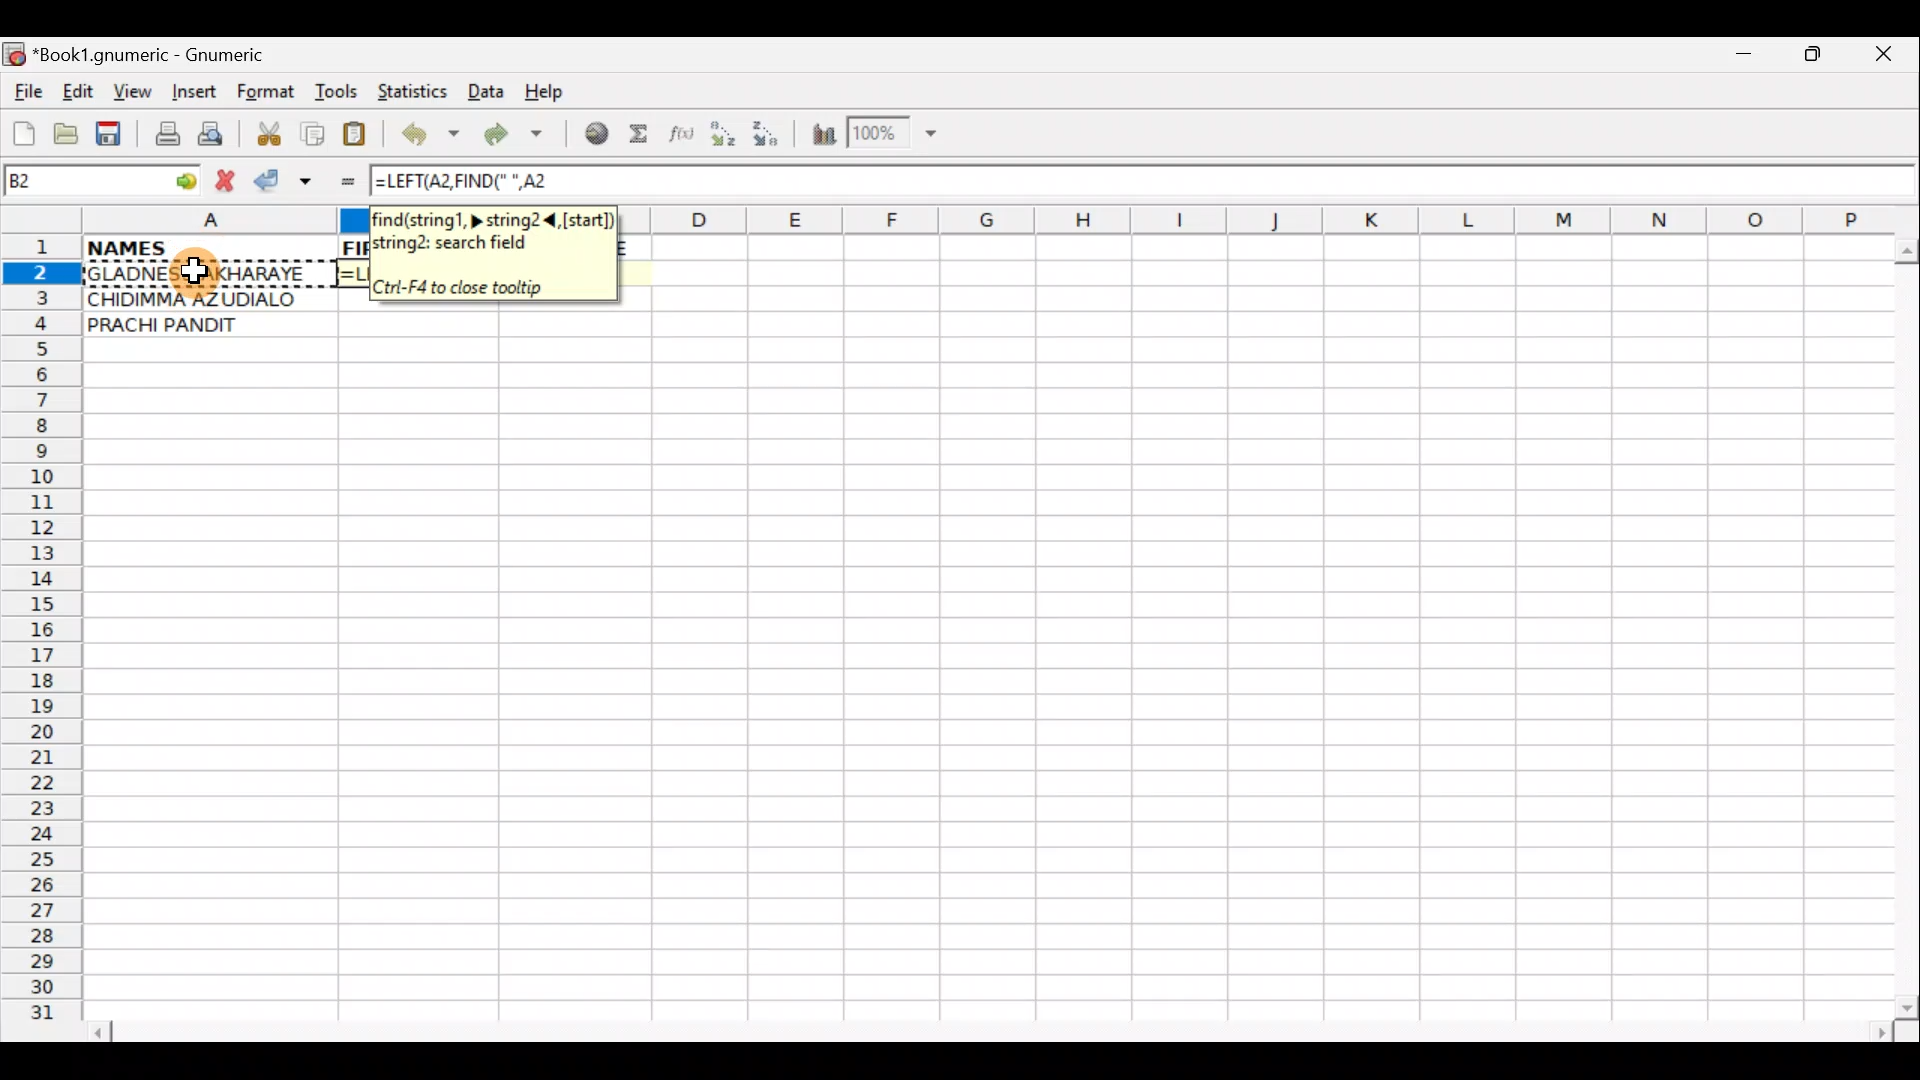  Describe the element at coordinates (593, 135) in the screenshot. I see `Insert hyperlink` at that location.